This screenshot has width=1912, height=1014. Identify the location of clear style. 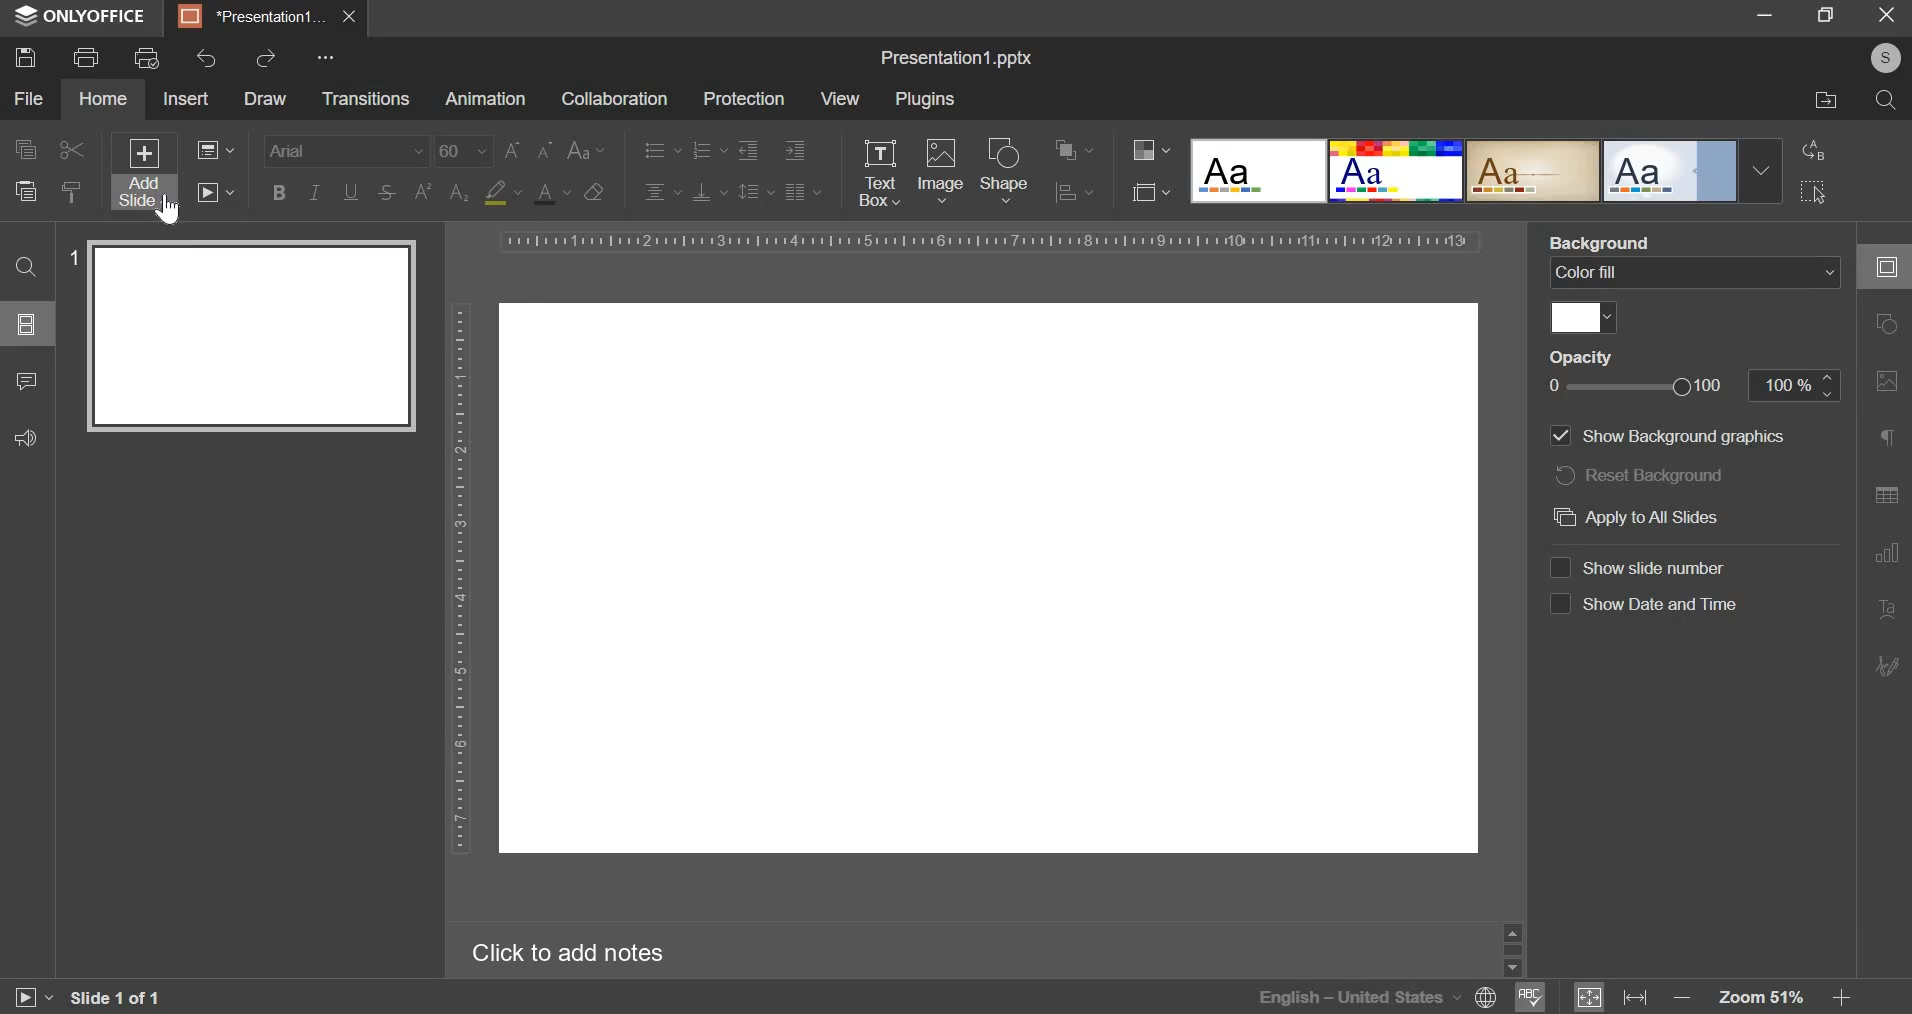
(72, 191).